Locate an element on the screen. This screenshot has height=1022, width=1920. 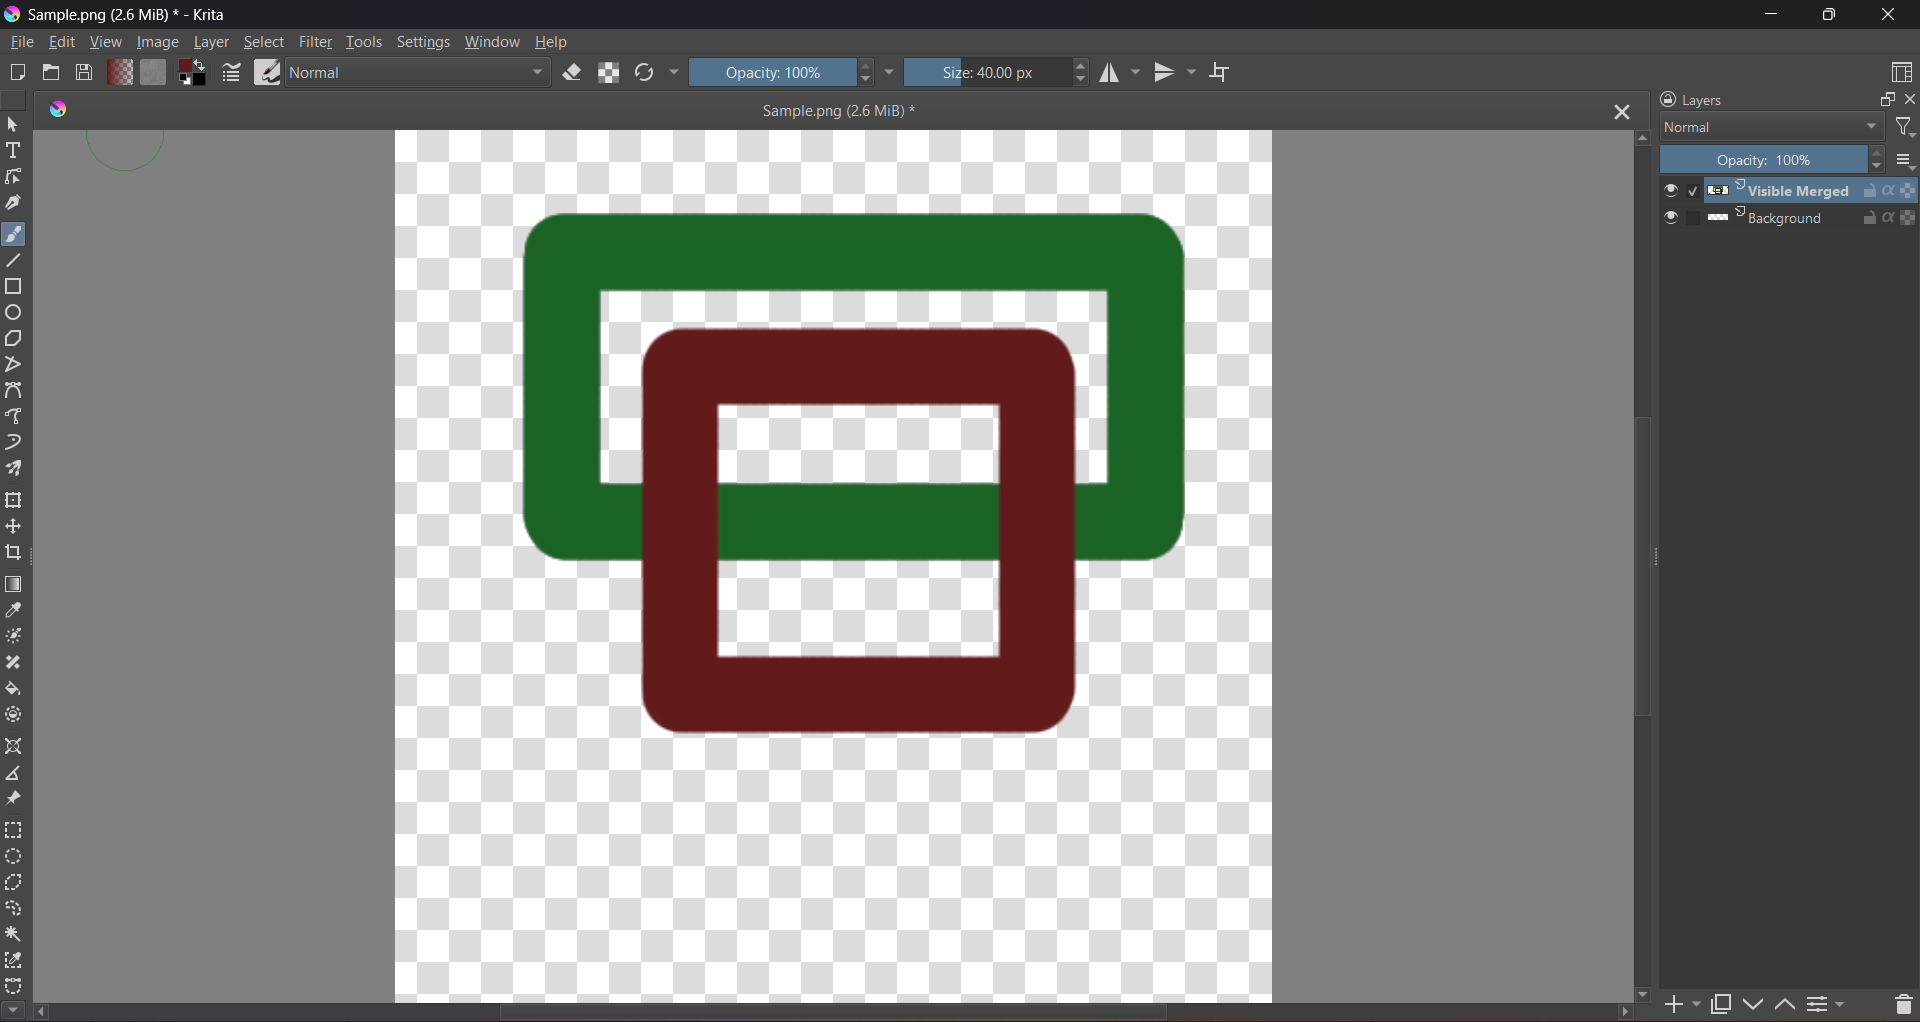
Dropdown is located at coordinates (673, 73).